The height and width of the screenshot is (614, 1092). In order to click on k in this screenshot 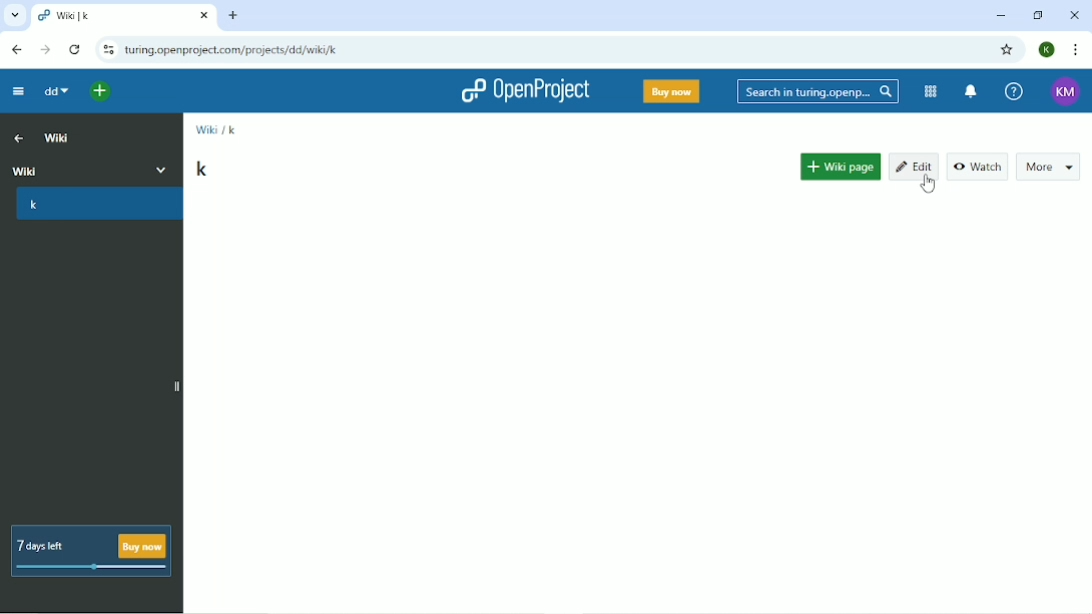, I will do `click(200, 169)`.